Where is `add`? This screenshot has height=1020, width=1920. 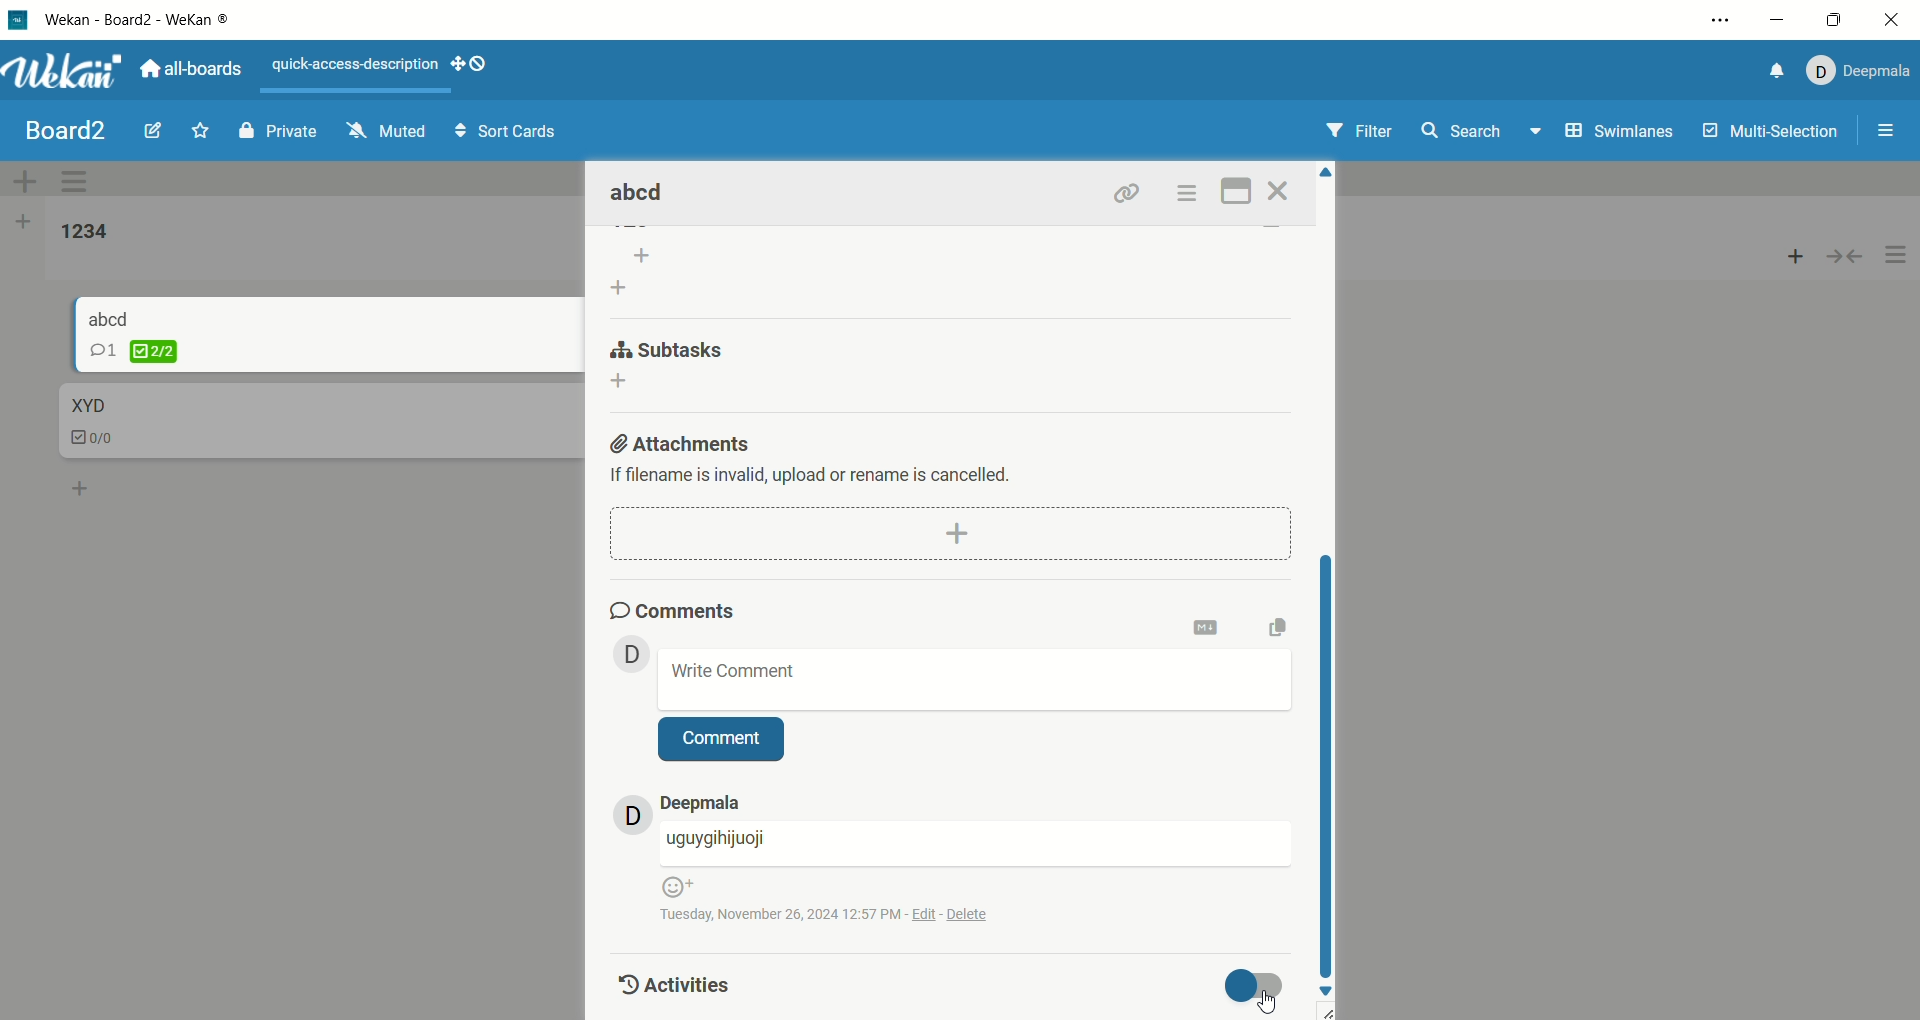 add is located at coordinates (950, 532).